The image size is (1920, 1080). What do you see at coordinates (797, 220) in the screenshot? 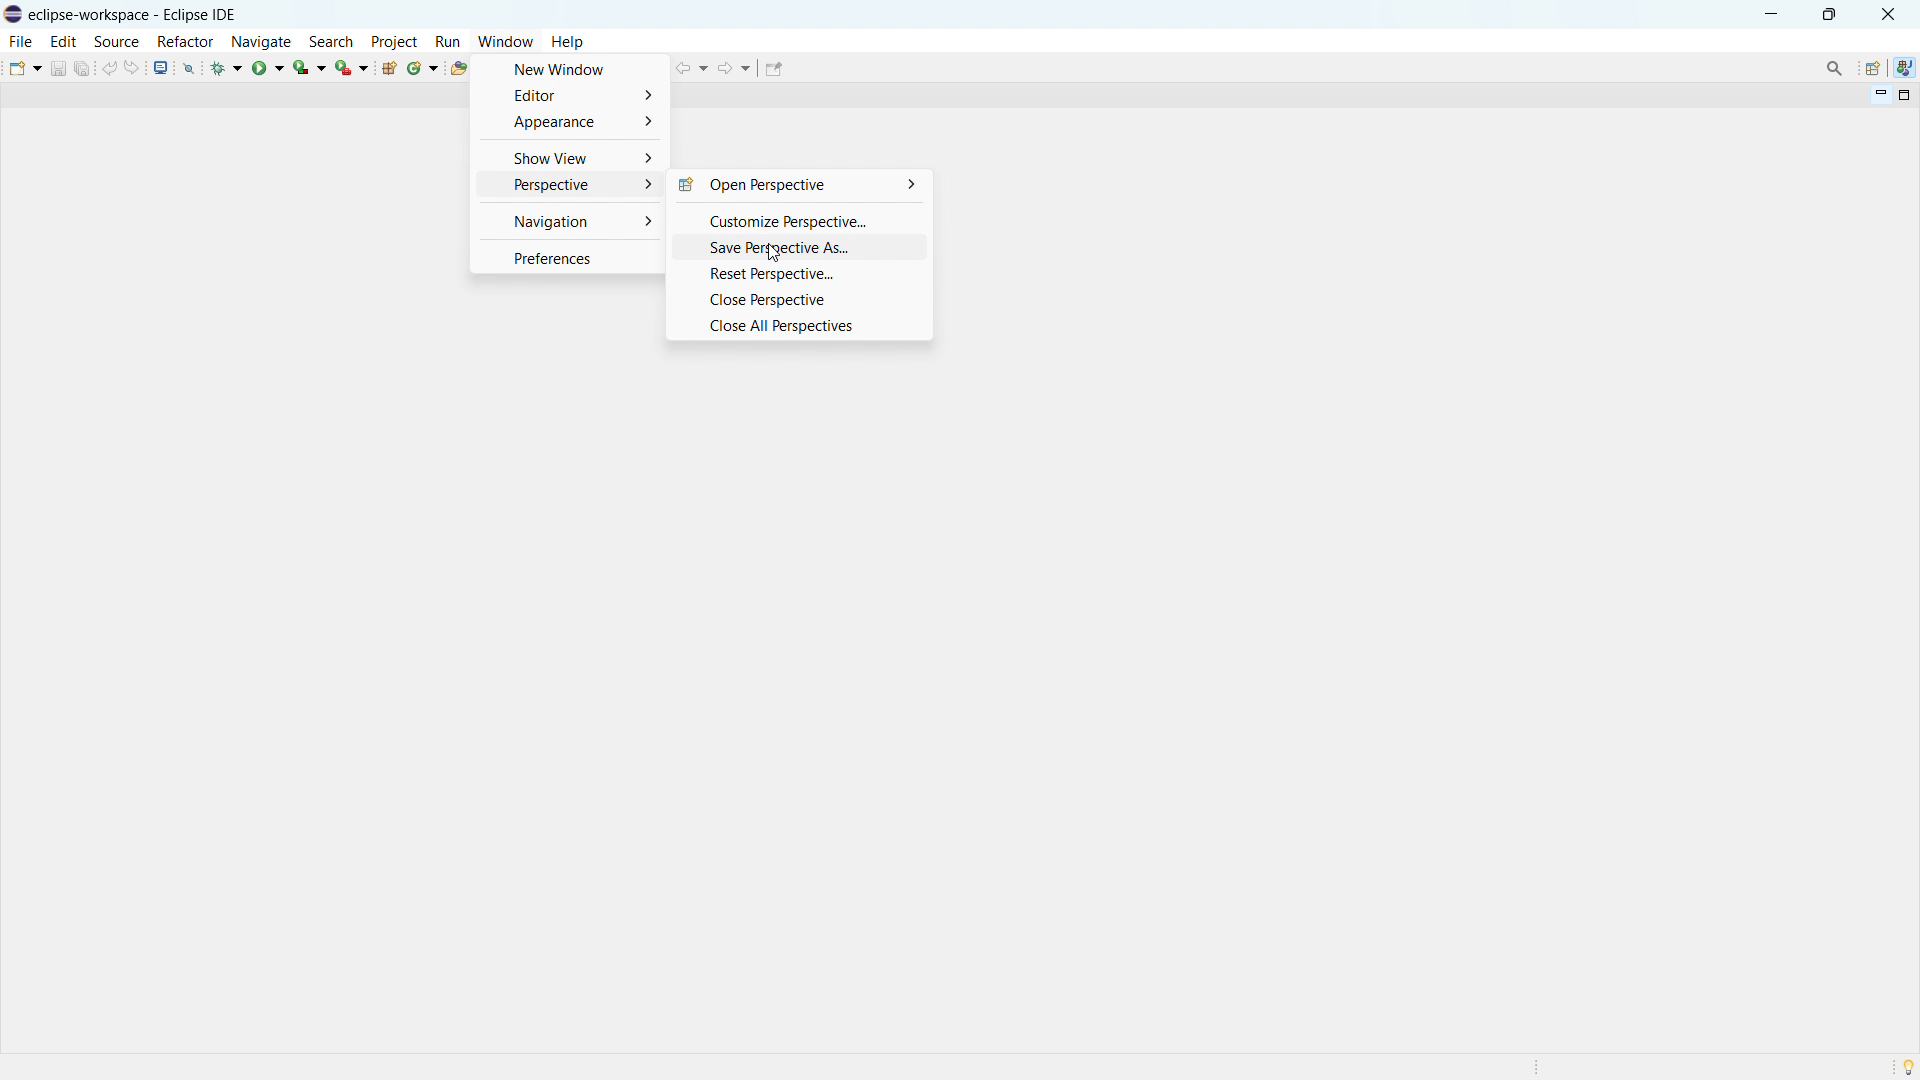
I see `customize perspective` at bounding box center [797, 220].